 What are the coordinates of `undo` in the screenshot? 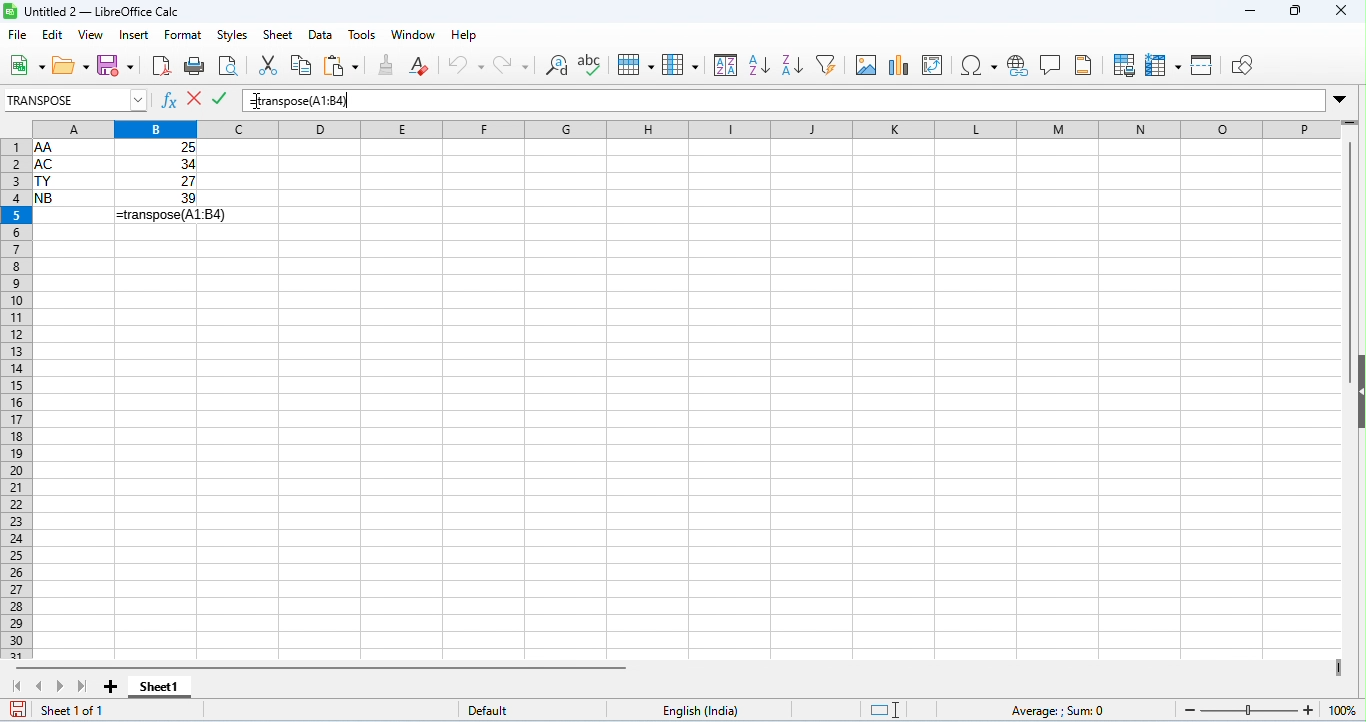 It's located at (467, 64).